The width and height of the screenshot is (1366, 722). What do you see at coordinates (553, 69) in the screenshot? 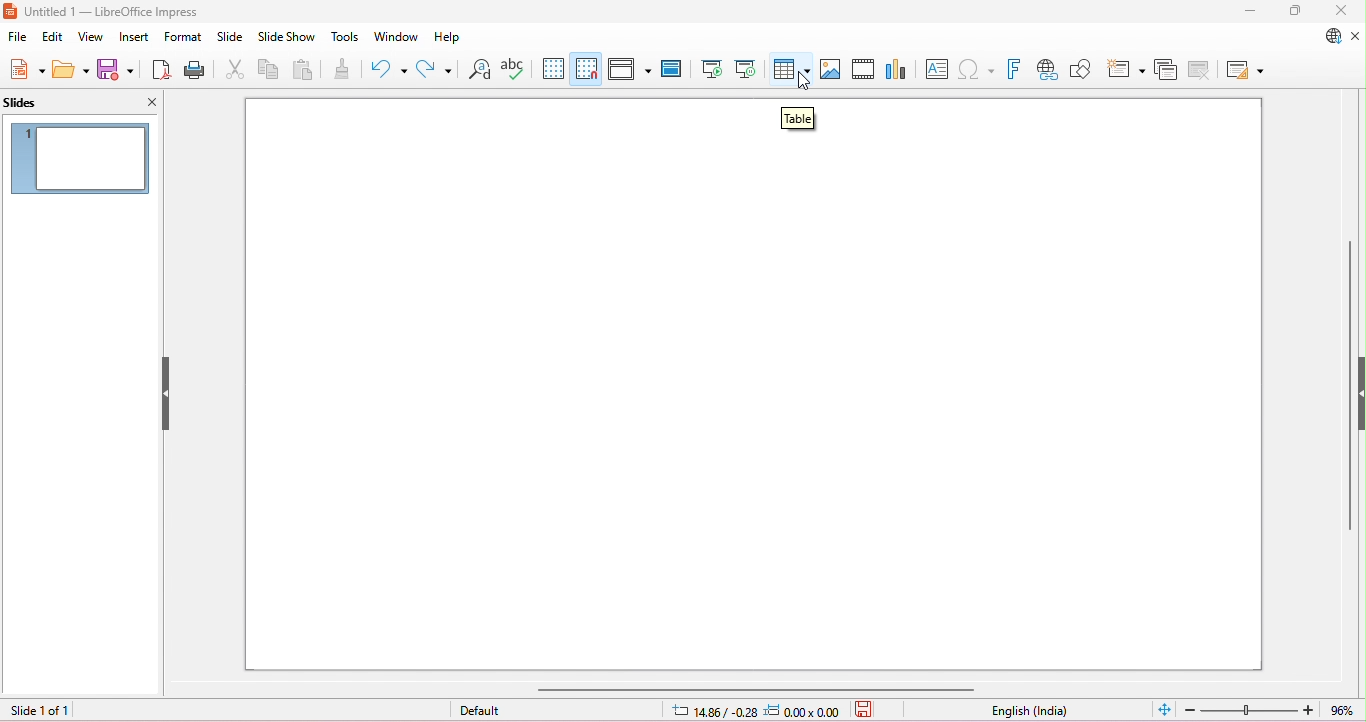
I see `grid` at bounding box center [553, 69].